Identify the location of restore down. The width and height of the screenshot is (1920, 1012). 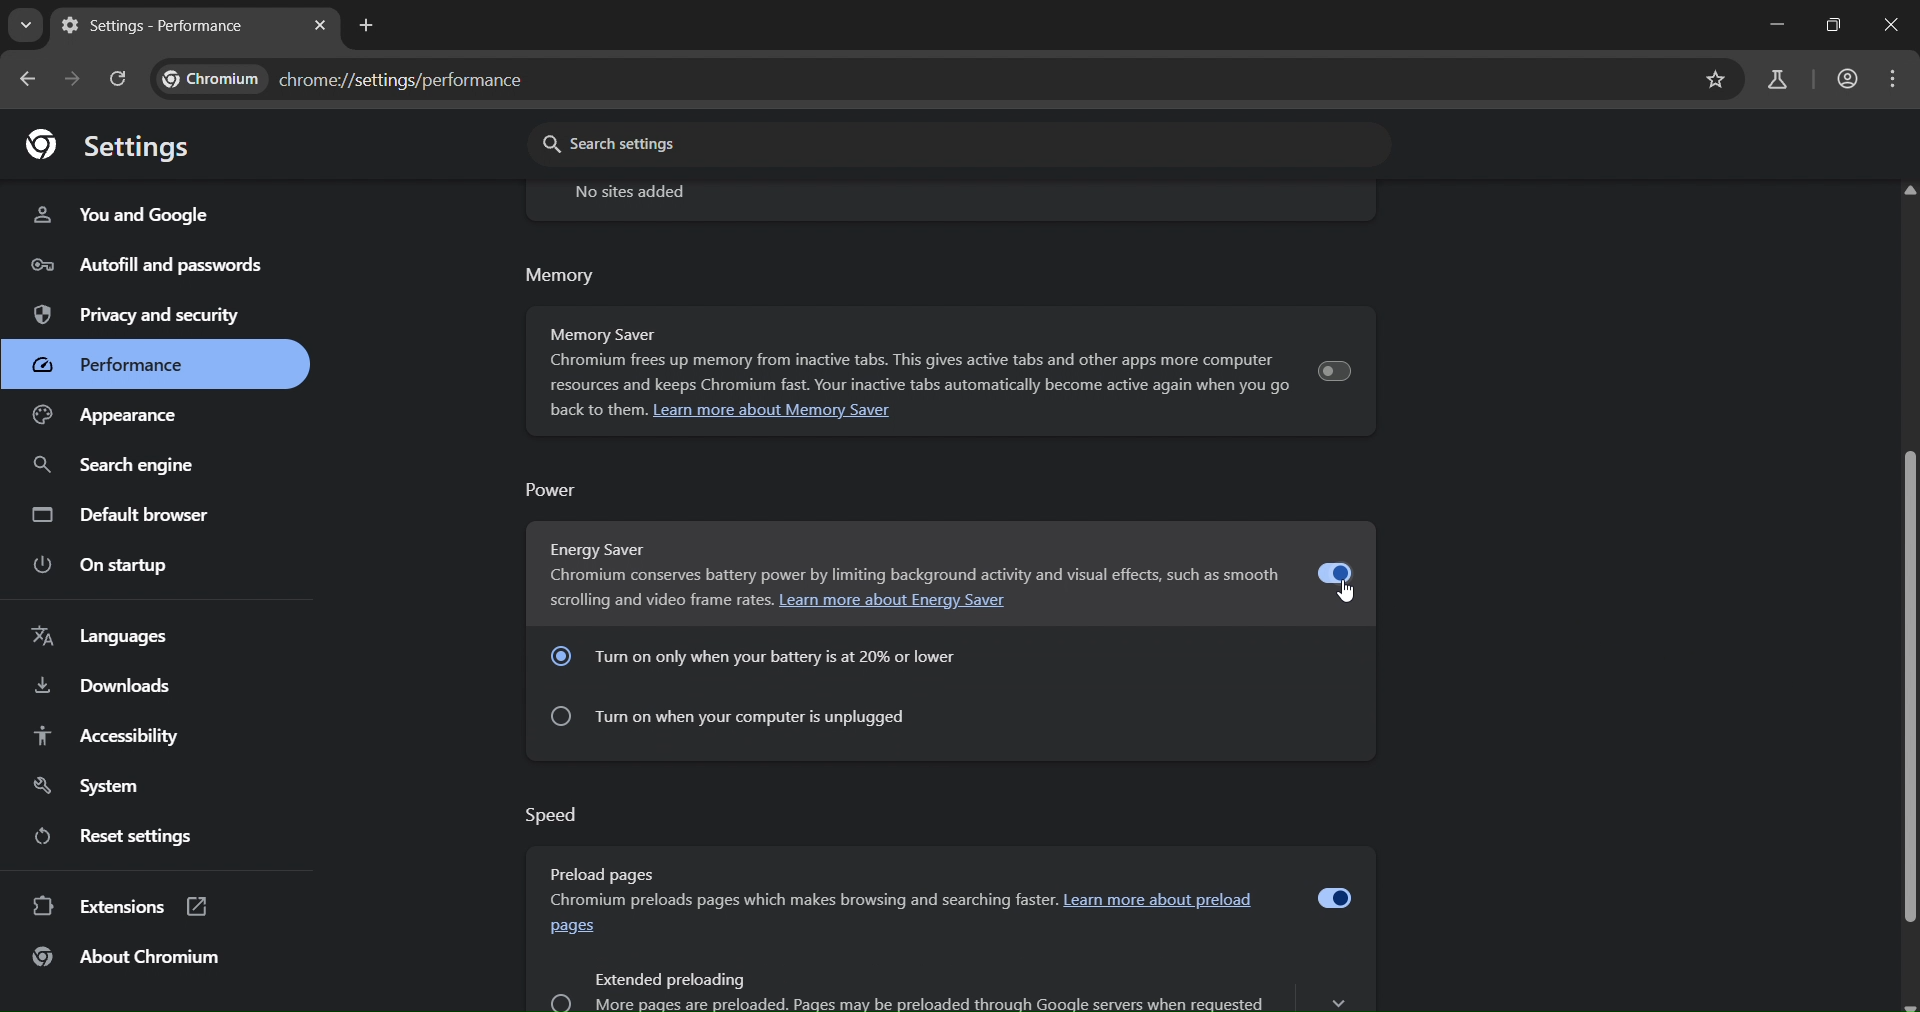
(1833, 24).